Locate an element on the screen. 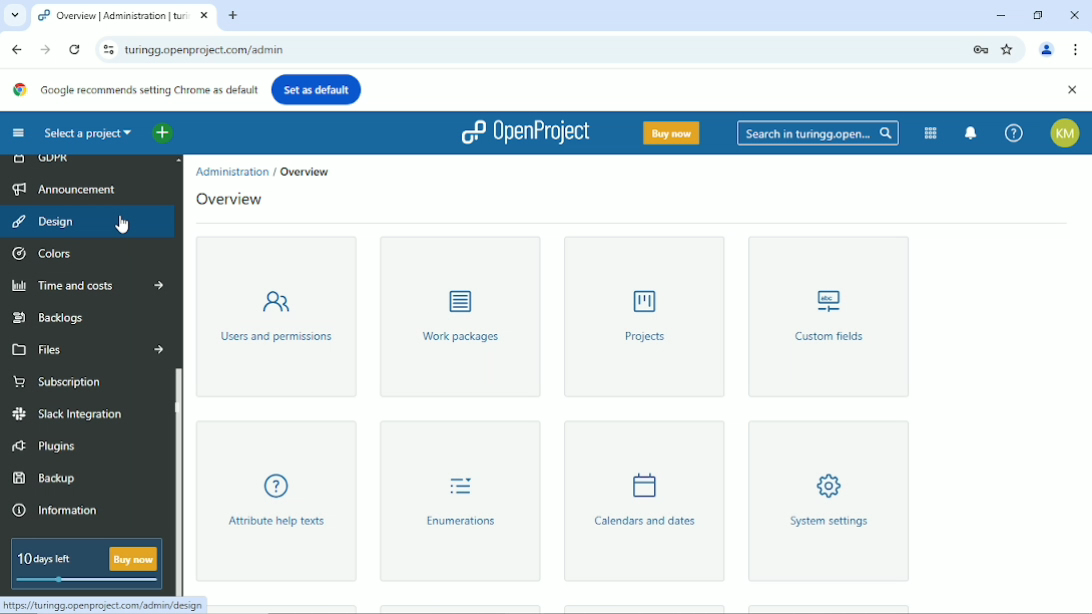 The image size is (1092, 614).  Search in turingg.open... is located at coordinates (818, 133).